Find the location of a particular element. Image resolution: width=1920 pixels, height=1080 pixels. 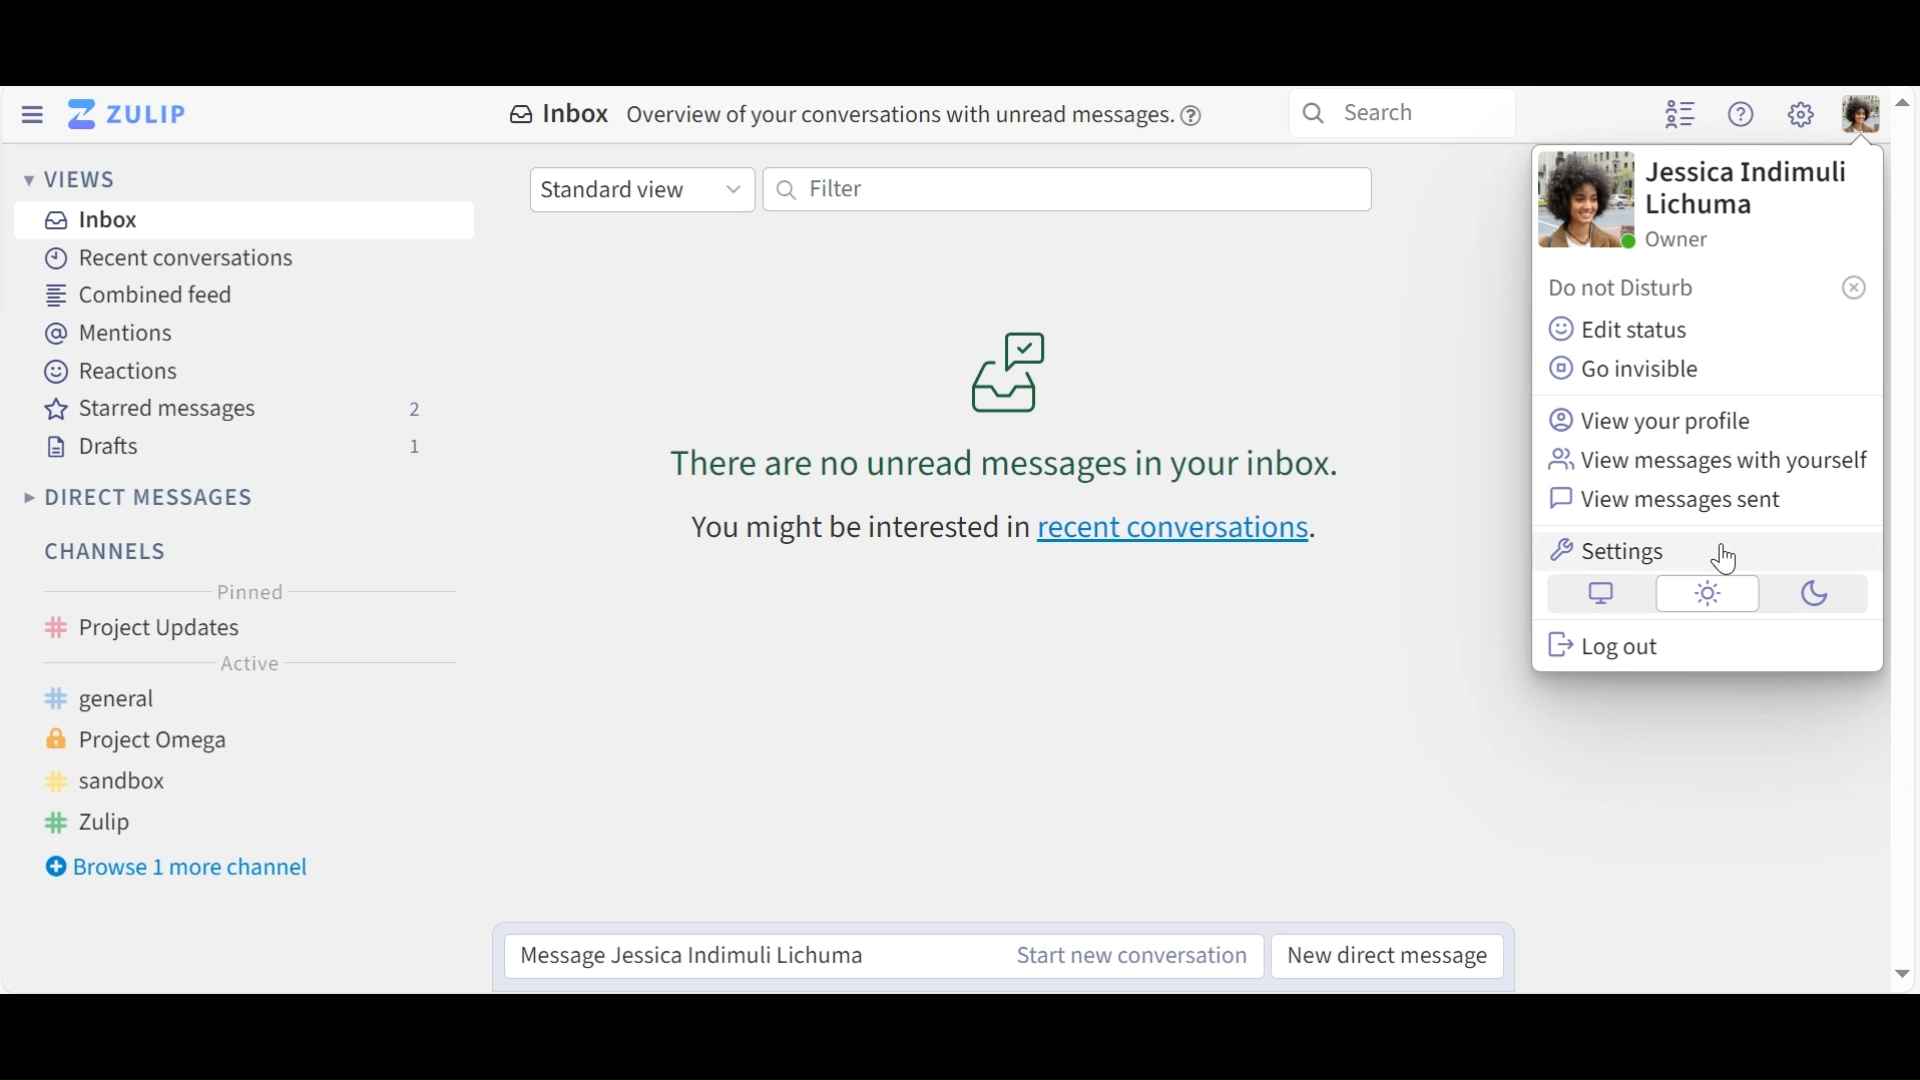

Start new conversation is located at coordinates (1126, 958).